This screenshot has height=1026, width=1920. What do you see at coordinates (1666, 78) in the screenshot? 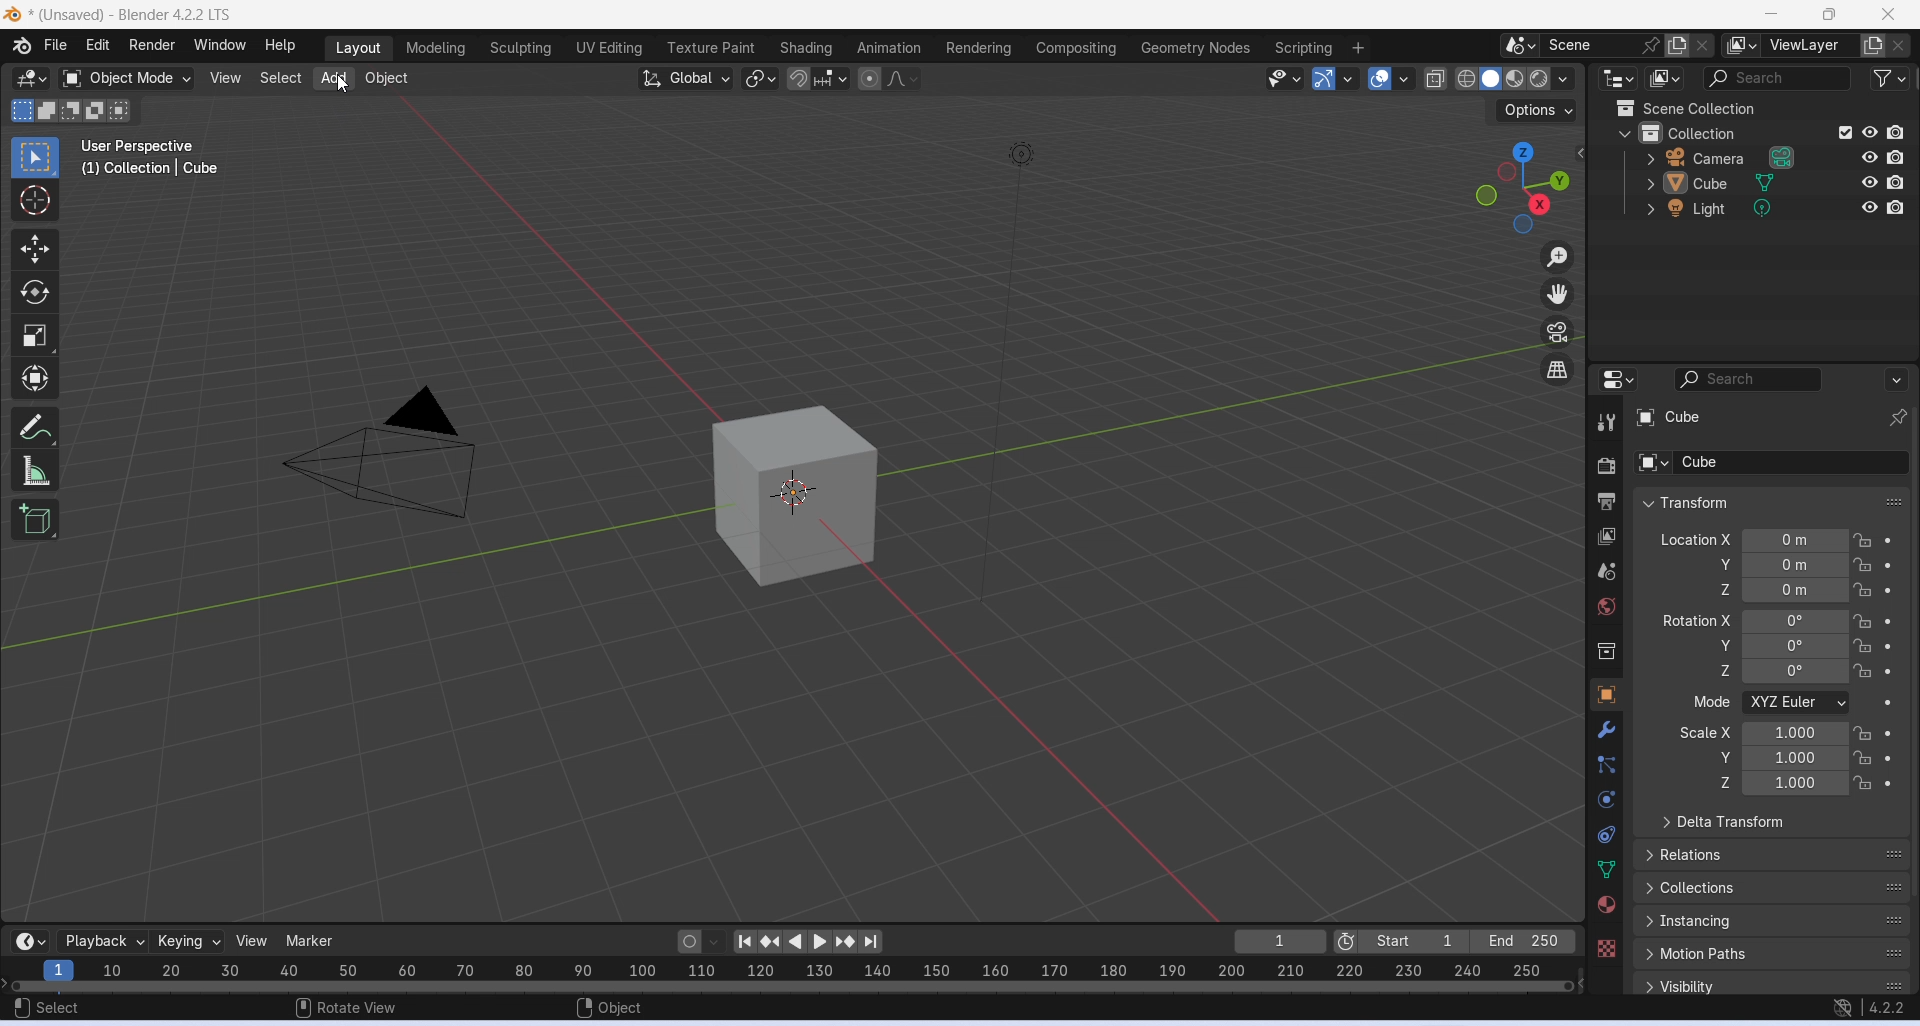
I see `display mode` at bounding box center [1666, 78].